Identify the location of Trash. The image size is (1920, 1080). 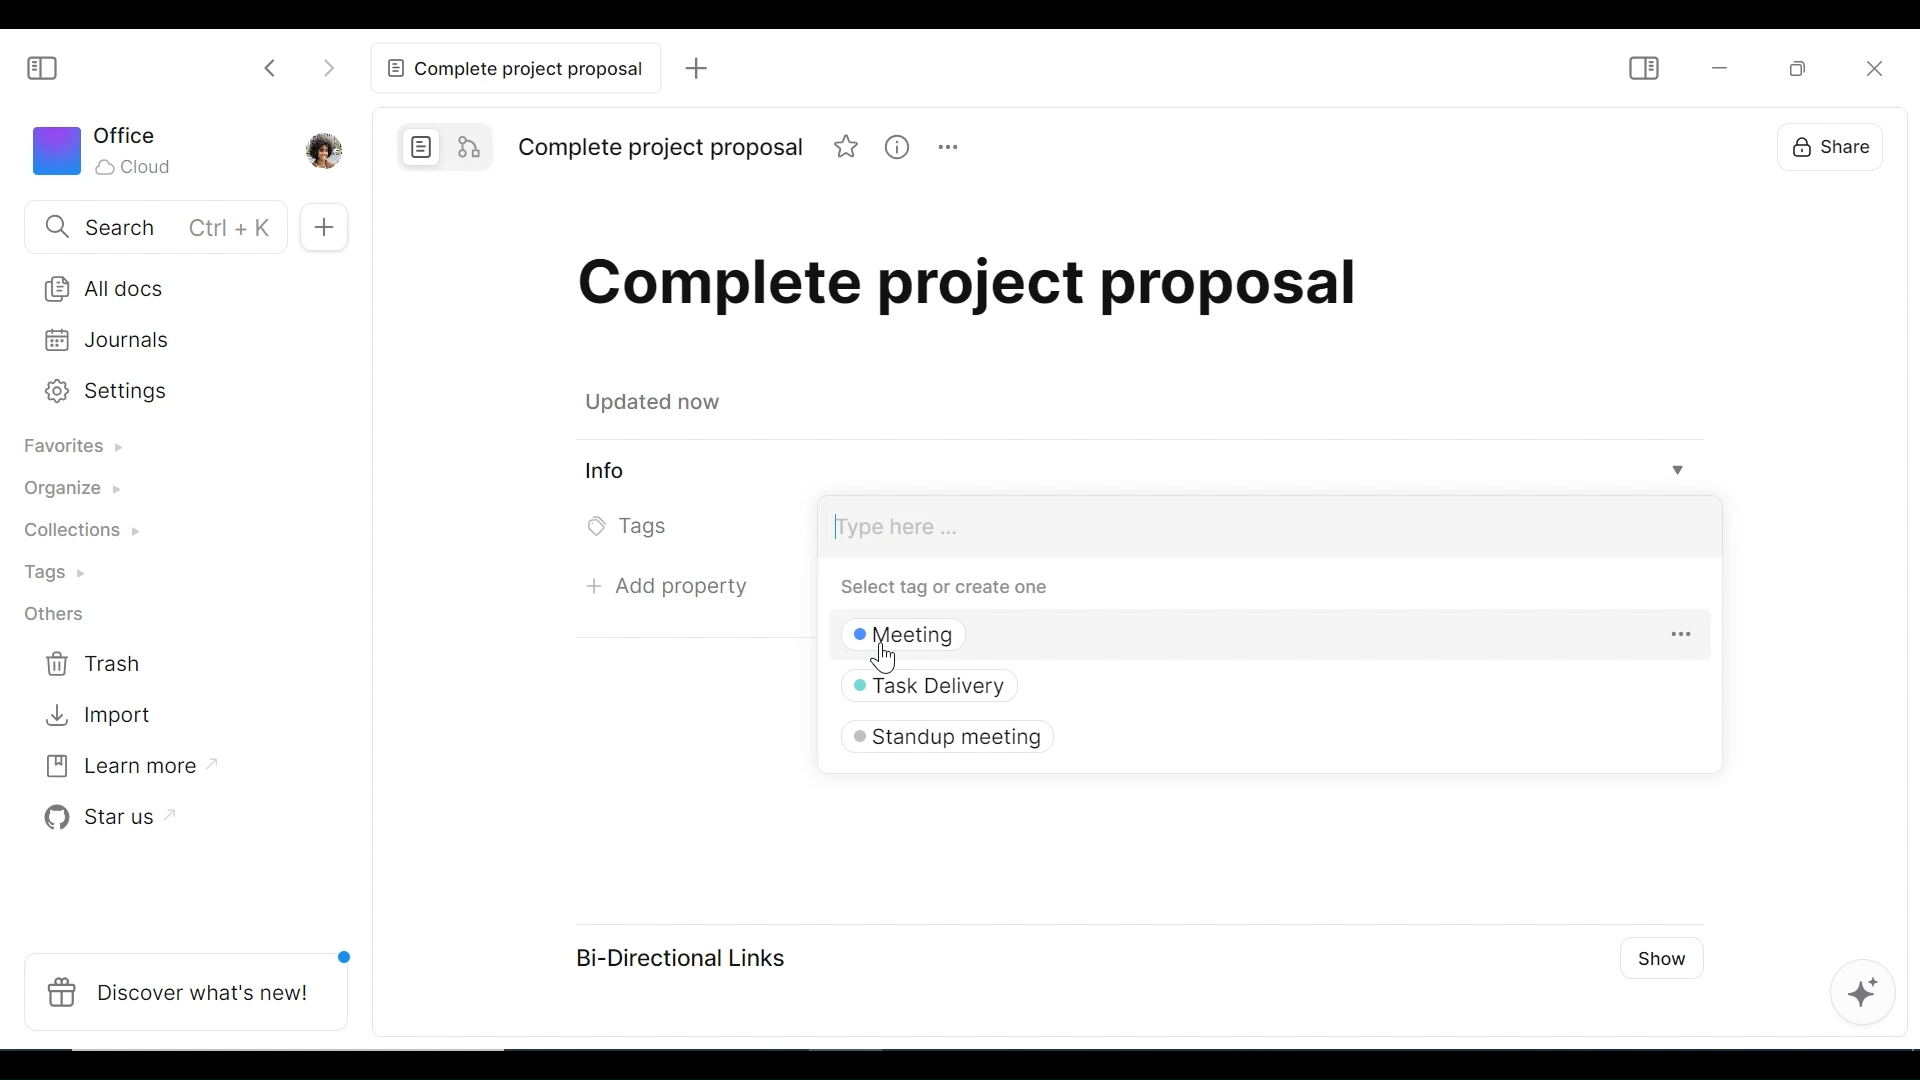
(95, 665).